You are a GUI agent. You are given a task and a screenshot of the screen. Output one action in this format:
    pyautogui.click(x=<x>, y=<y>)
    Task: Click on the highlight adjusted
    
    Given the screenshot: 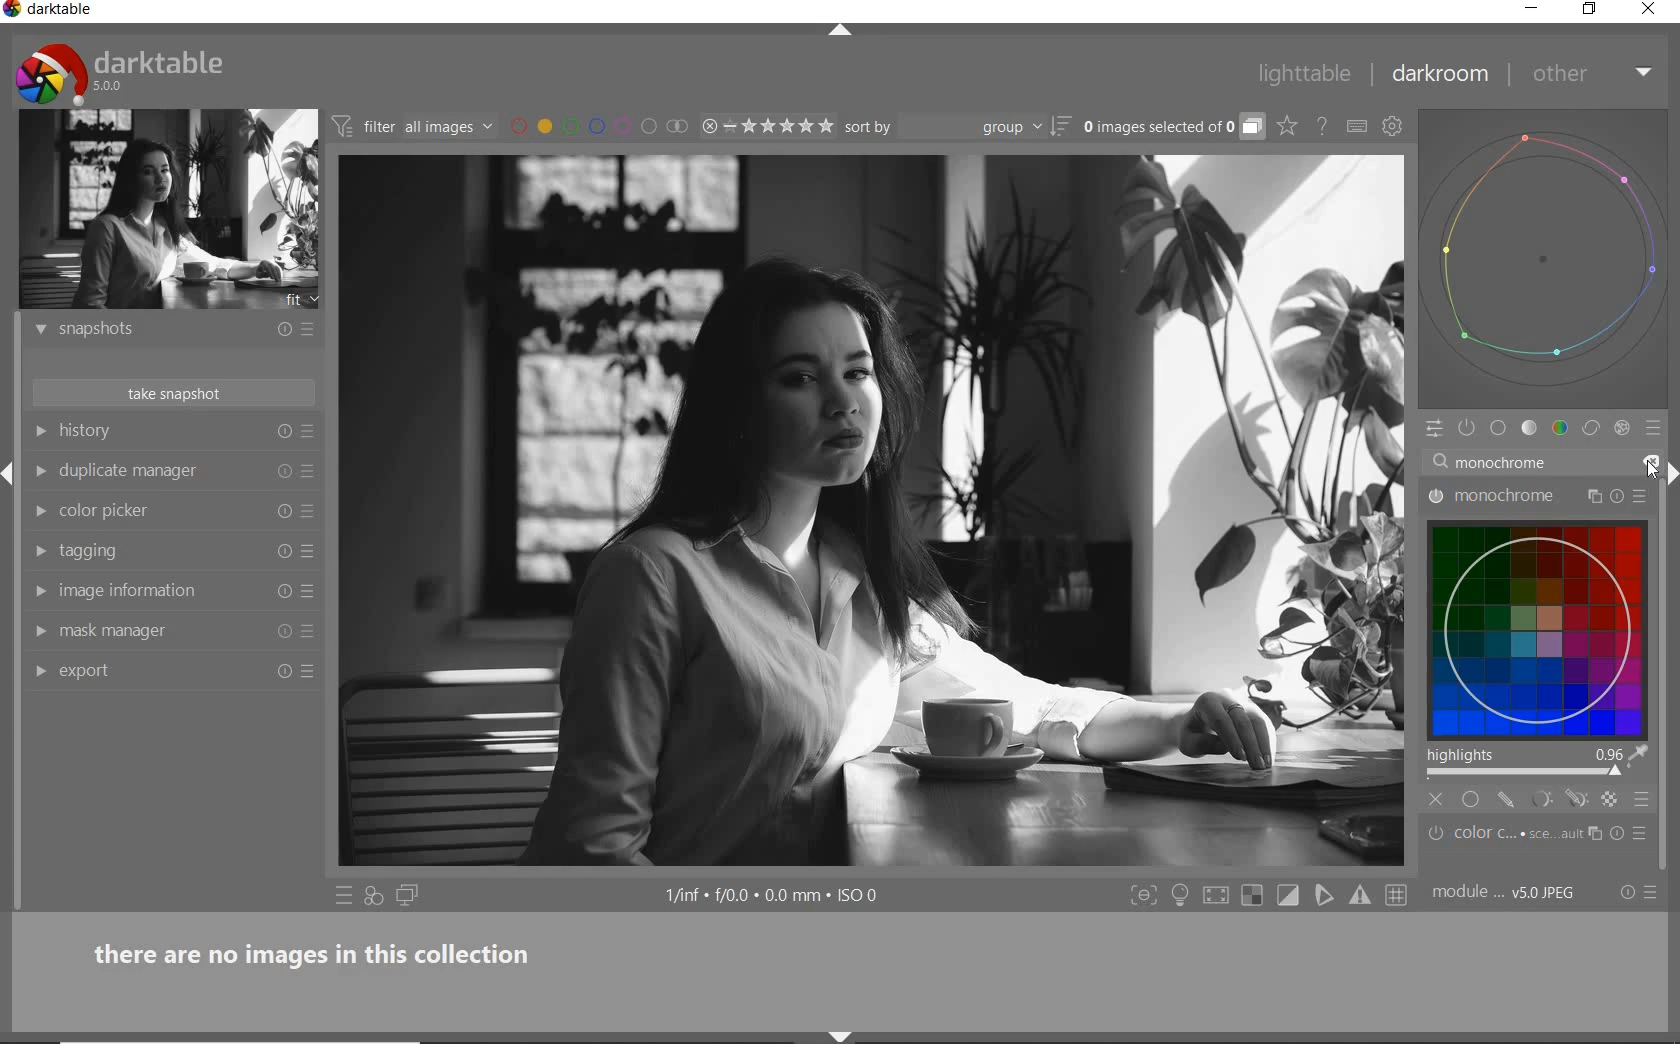 What is the action you would take?
    pyautogui.click(x=1534, y=762)
    